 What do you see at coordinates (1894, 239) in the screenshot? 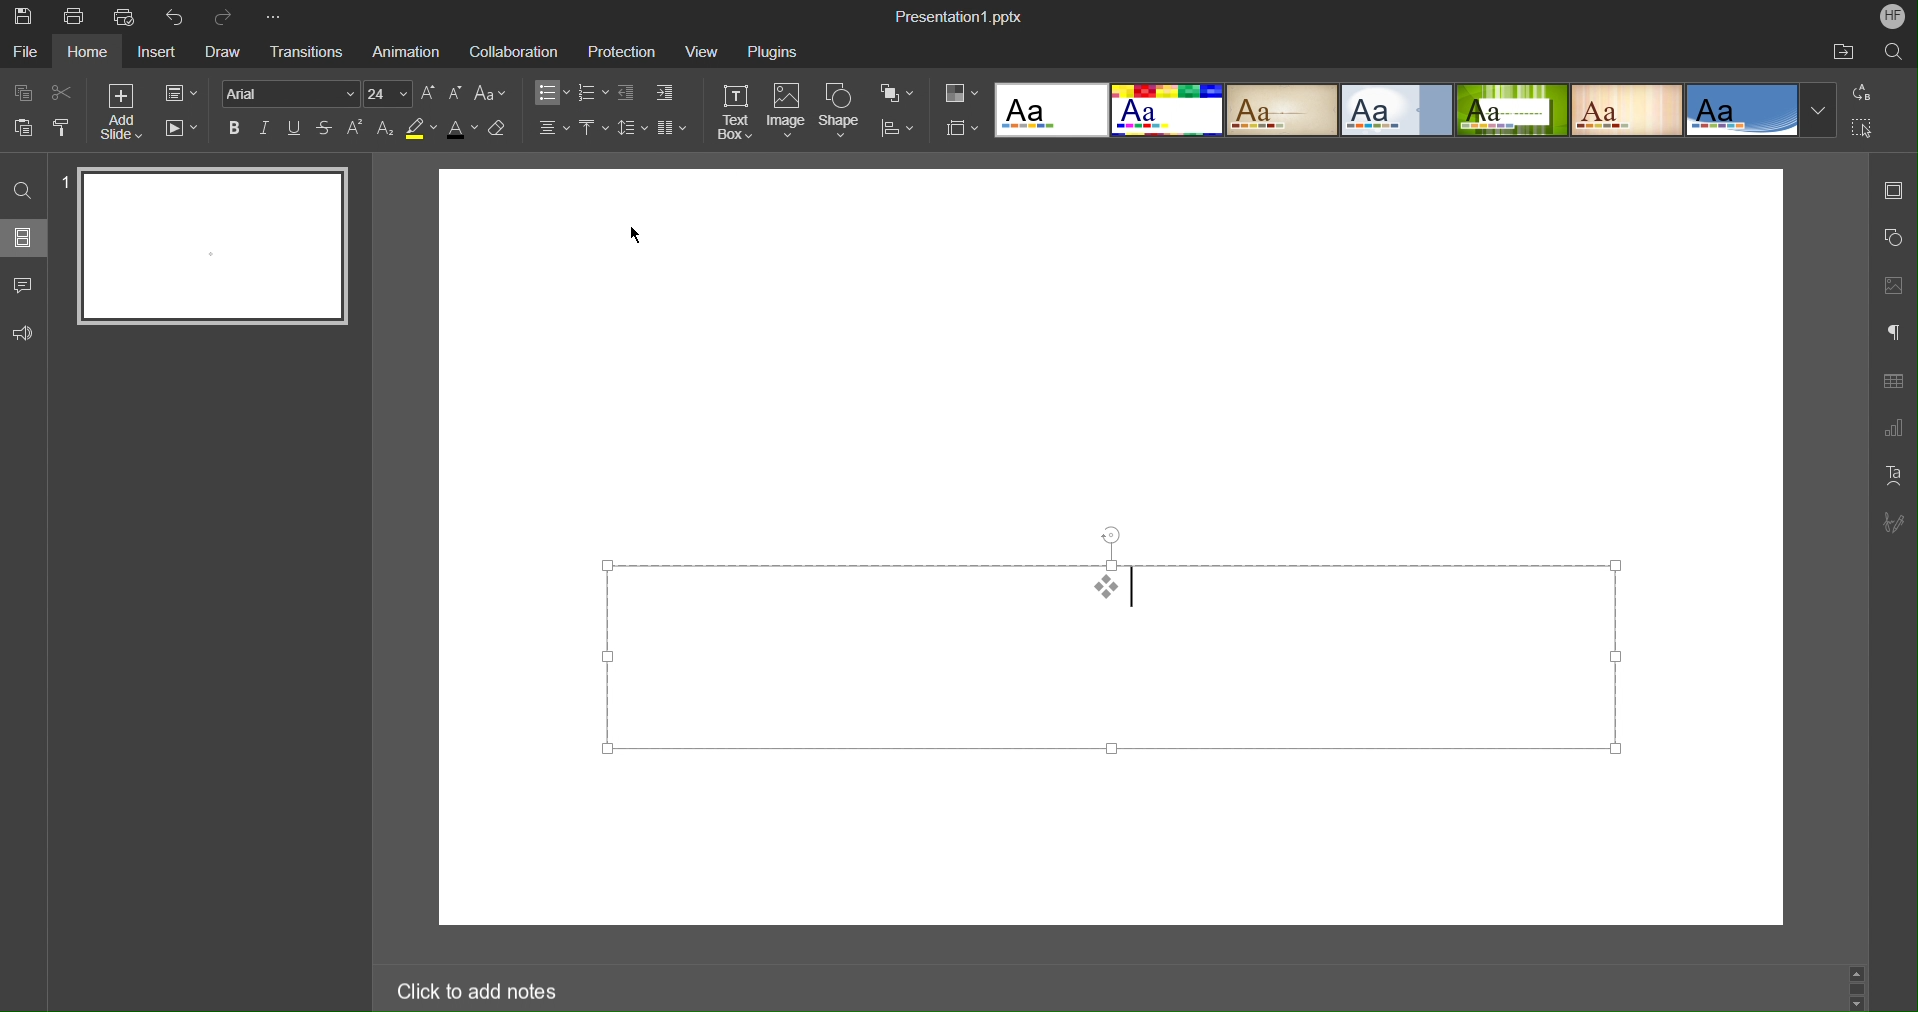
I see `Shape Settings` at bounding box center [1894, 239].